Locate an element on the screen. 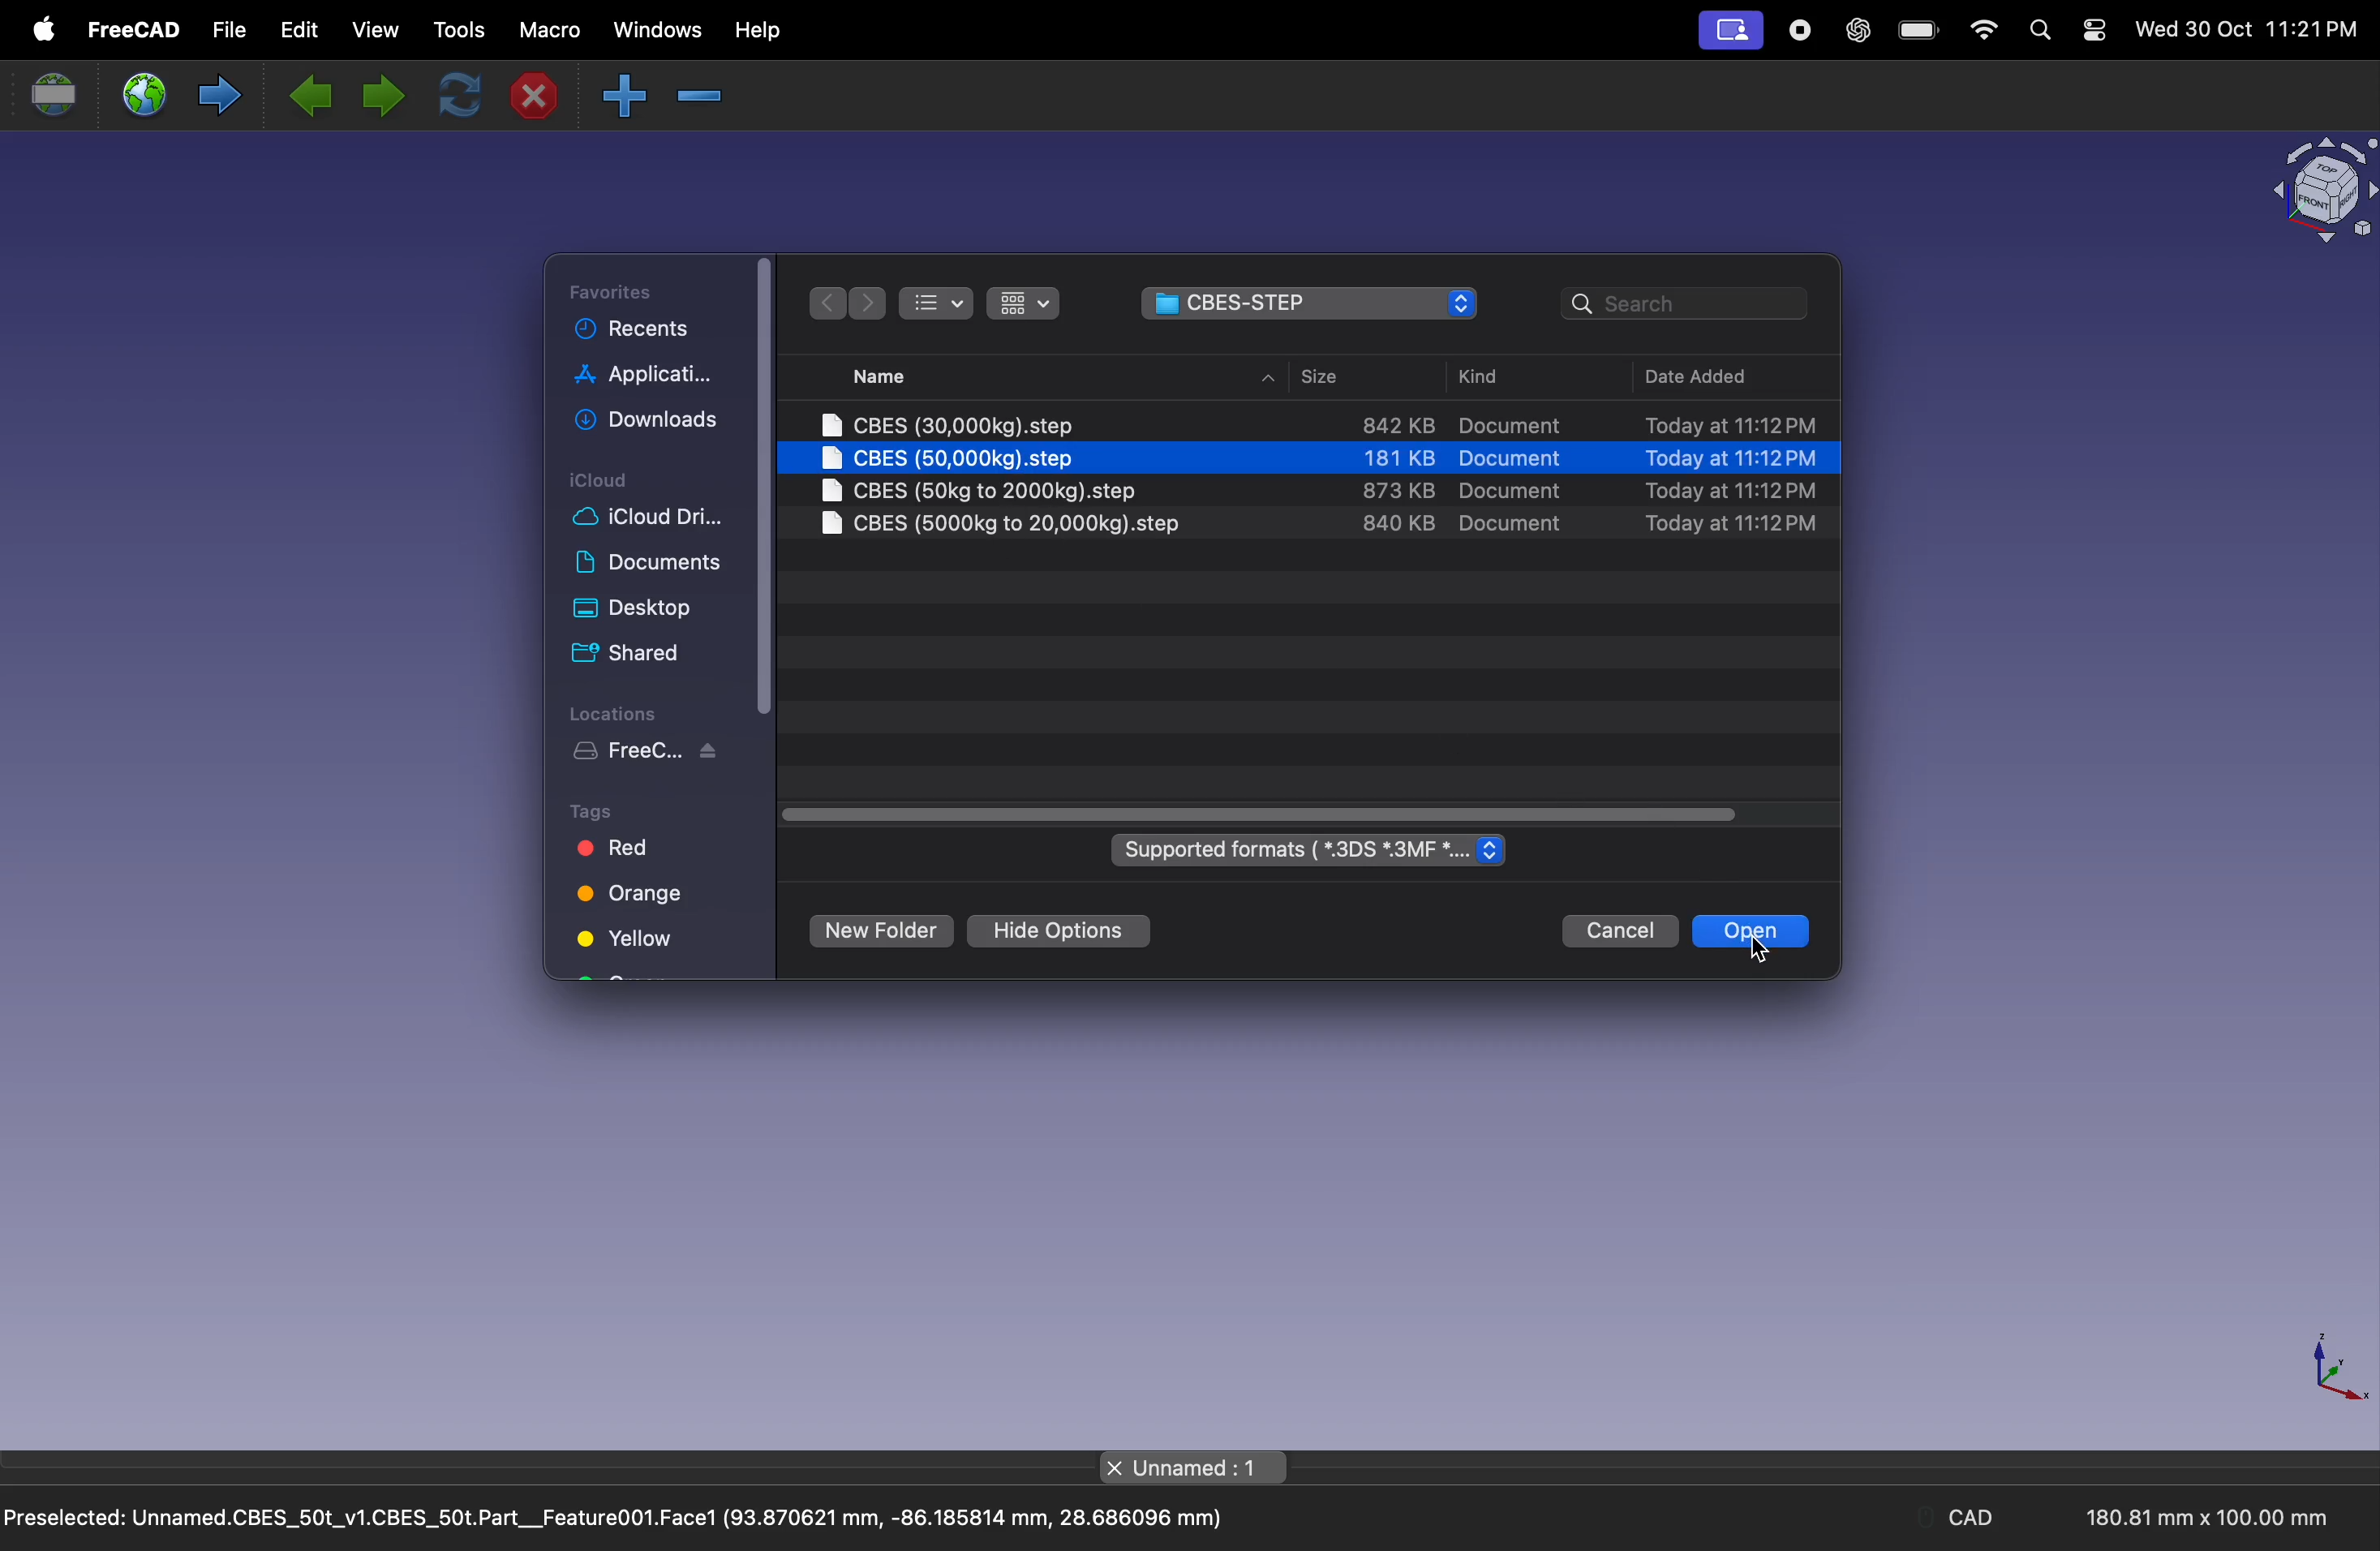 The height and width of the screenshot is (1551, 2380). Wed 30 Oct 11:21PM is located at coordinates (2247, 30).